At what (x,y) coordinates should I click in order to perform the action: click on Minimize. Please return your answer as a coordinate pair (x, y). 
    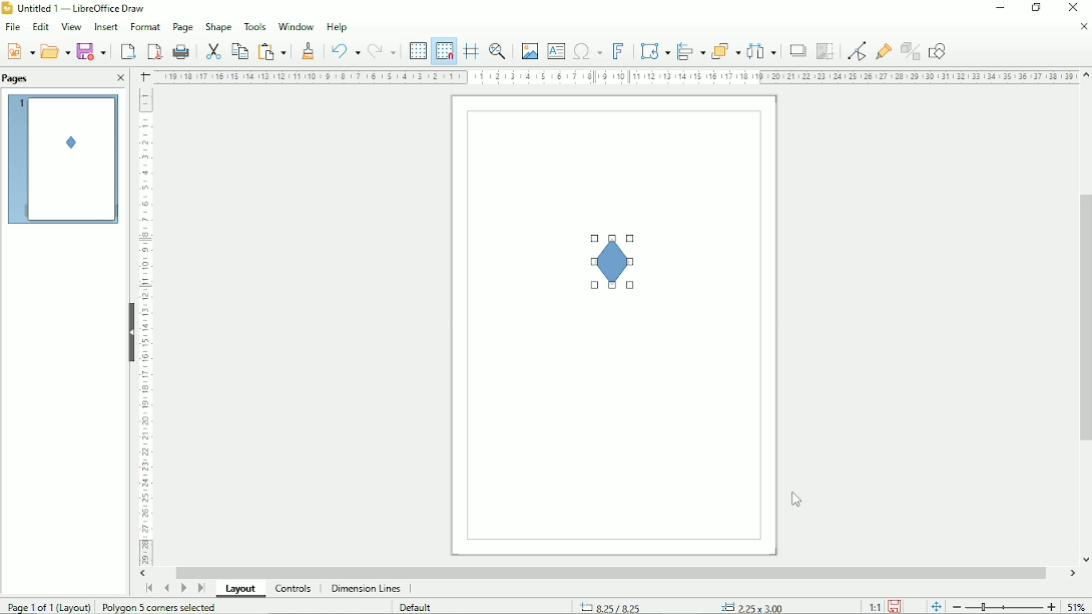
    Looking at the image, I should click on (1000, 9).